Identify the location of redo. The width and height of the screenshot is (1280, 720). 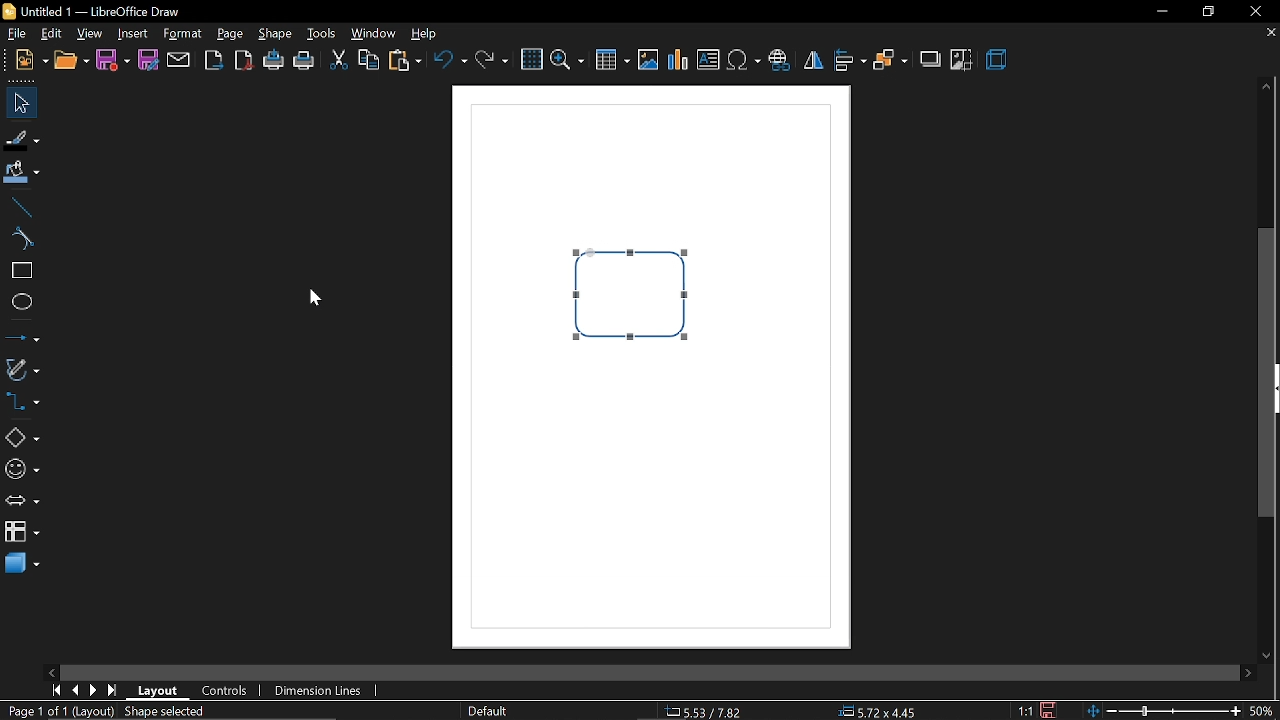
(491, 65).